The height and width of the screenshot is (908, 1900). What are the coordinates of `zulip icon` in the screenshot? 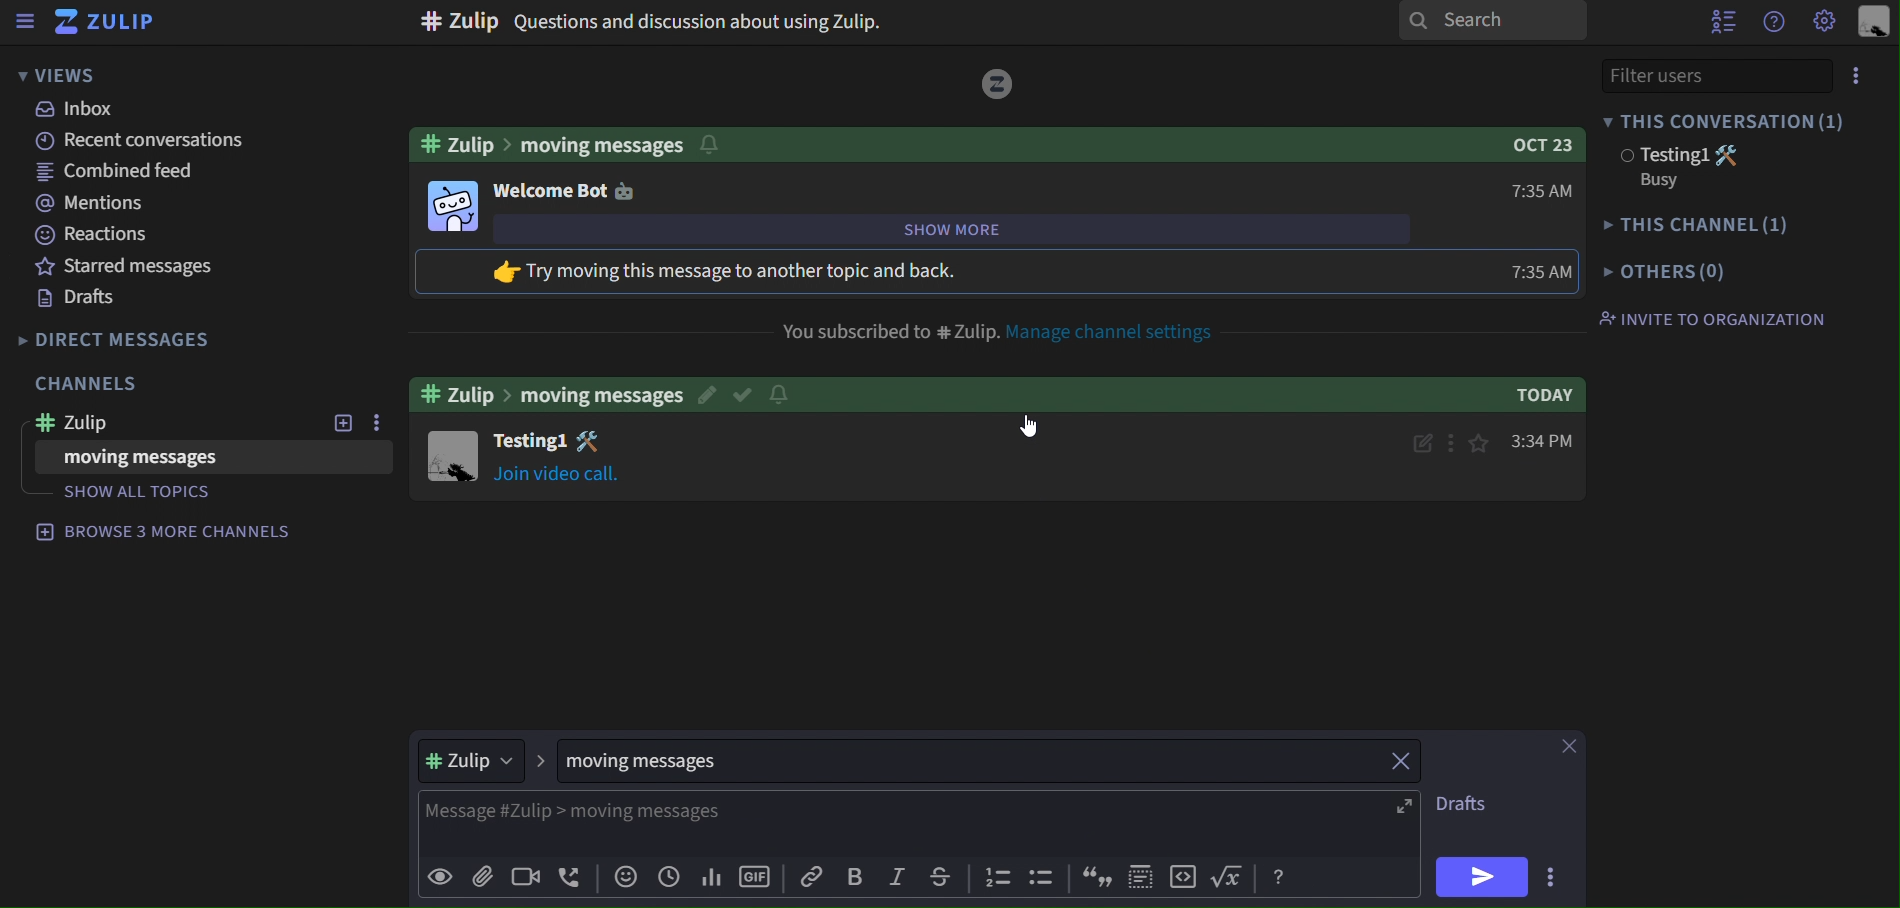 It's located at (104, 23).